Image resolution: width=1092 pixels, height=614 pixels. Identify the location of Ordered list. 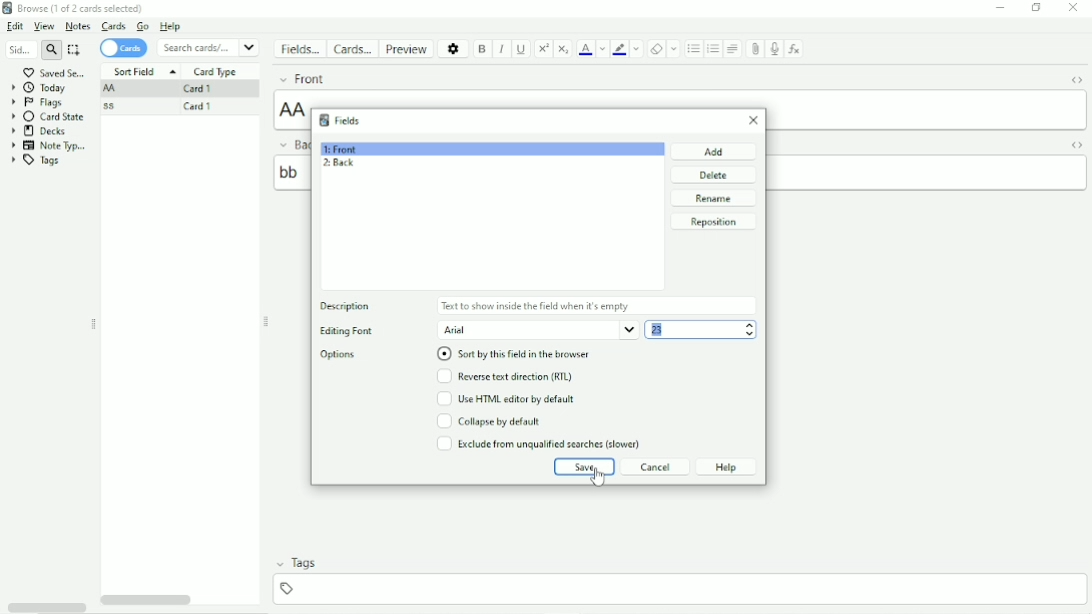
(713, 49).